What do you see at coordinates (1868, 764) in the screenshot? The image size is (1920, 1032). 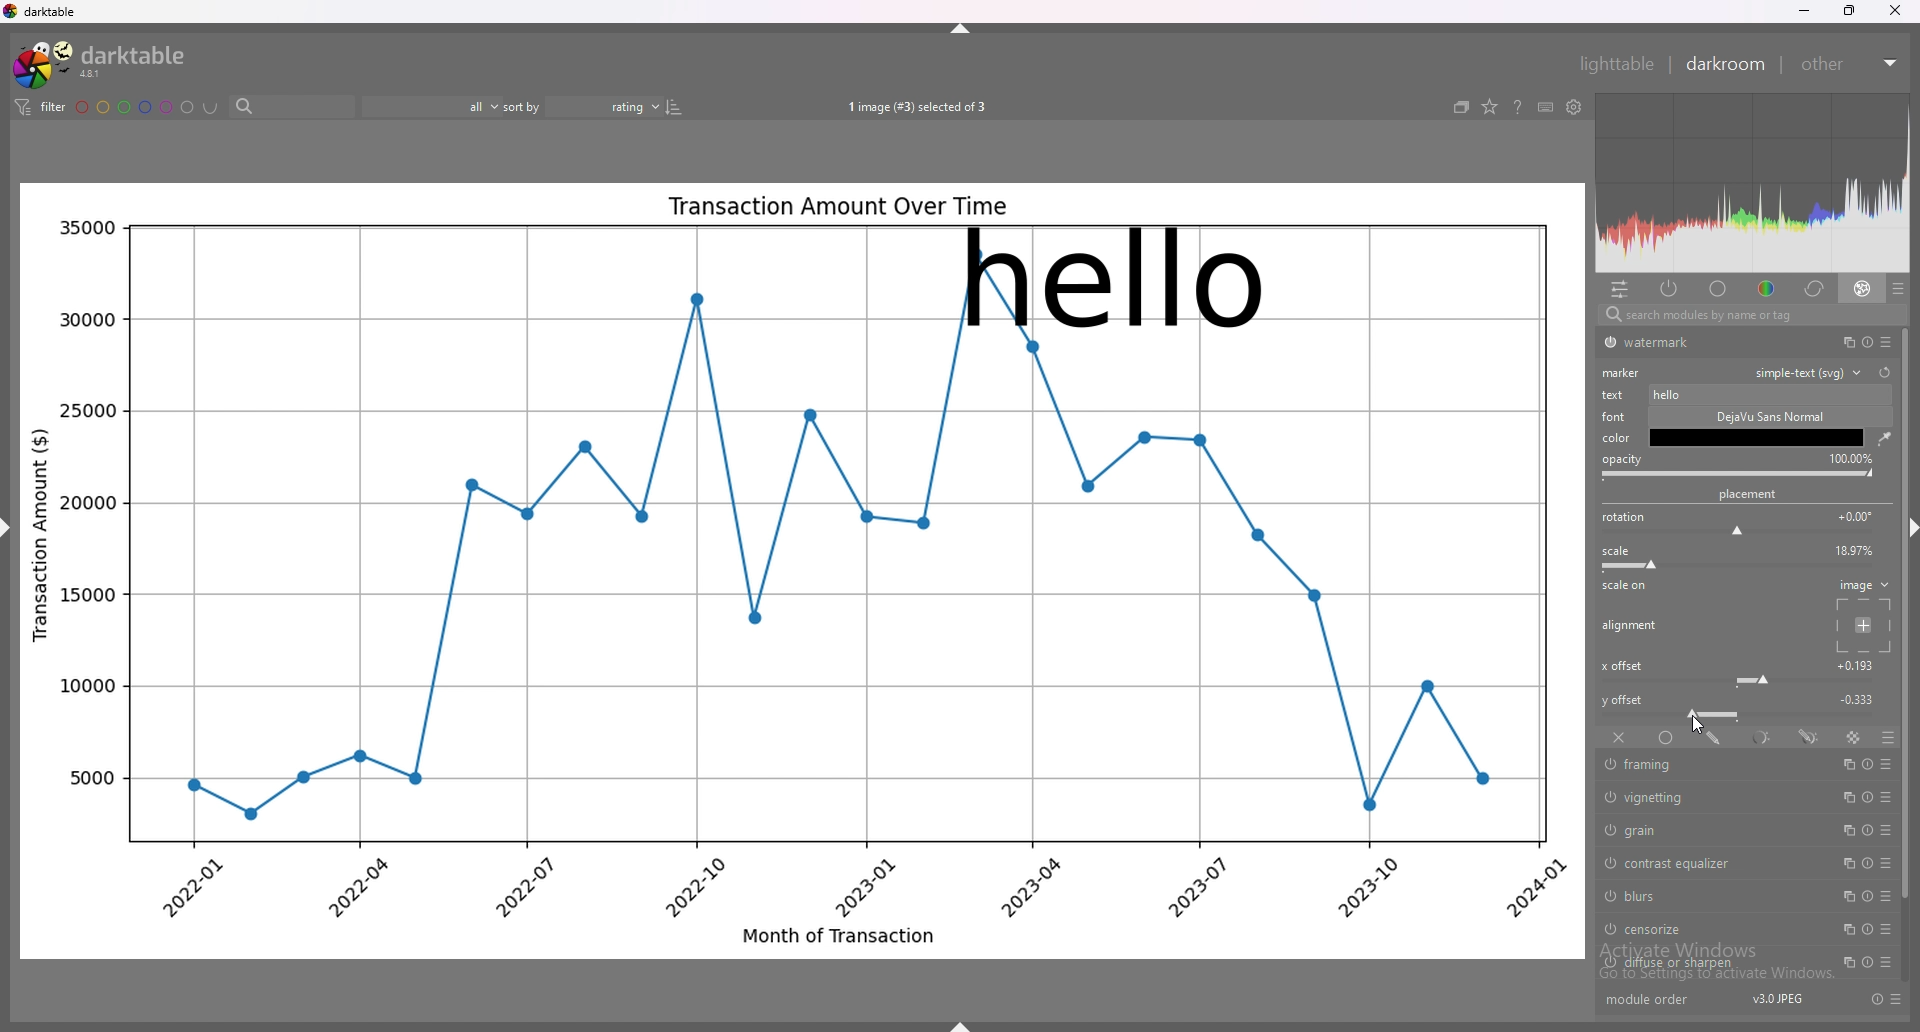 I see `reset` at bounding box center [1868, 764].